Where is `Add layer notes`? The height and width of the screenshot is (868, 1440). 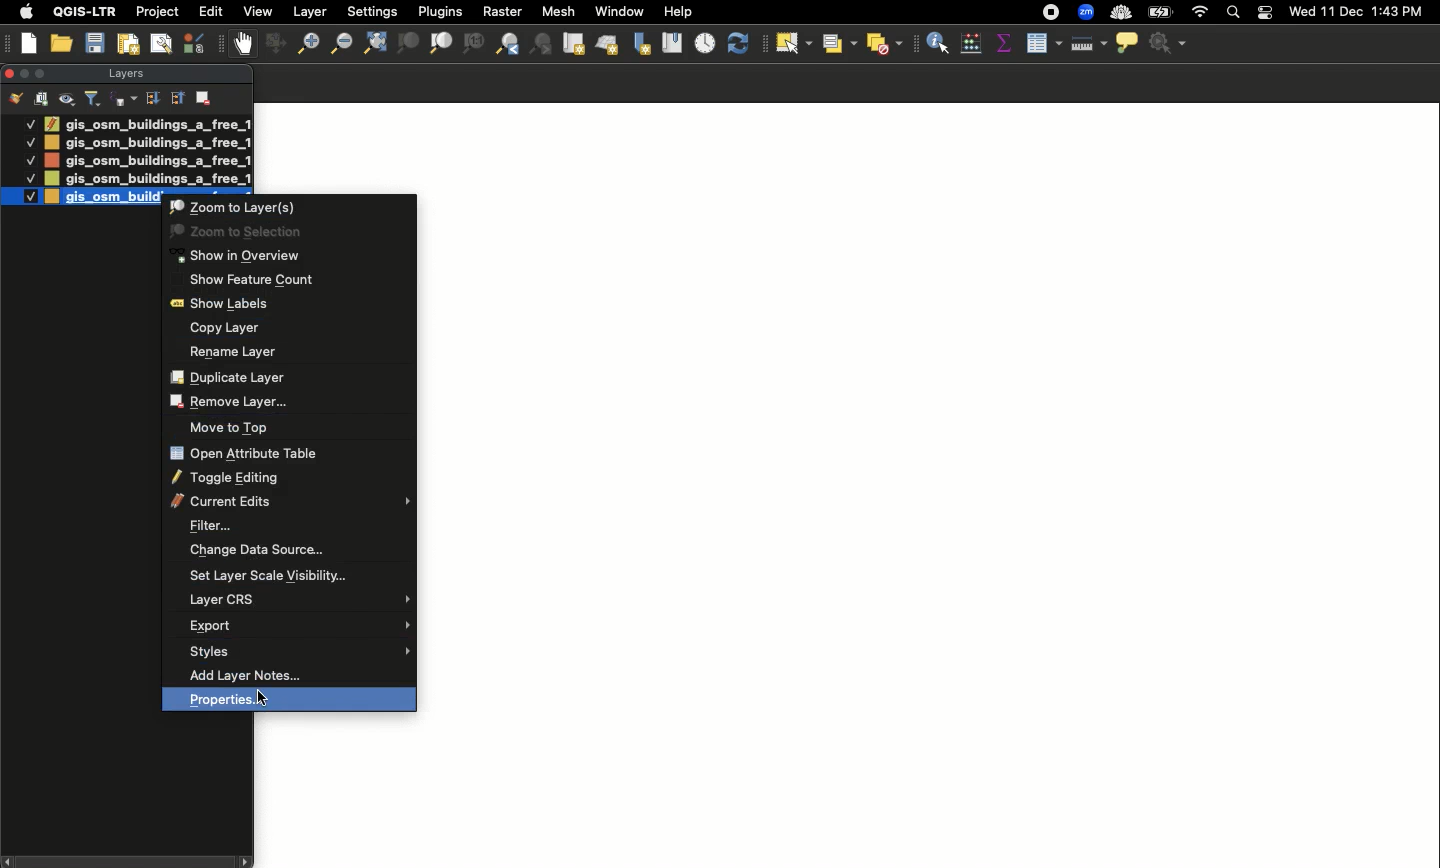 Add layer notes is located at coordinates (297, 673).